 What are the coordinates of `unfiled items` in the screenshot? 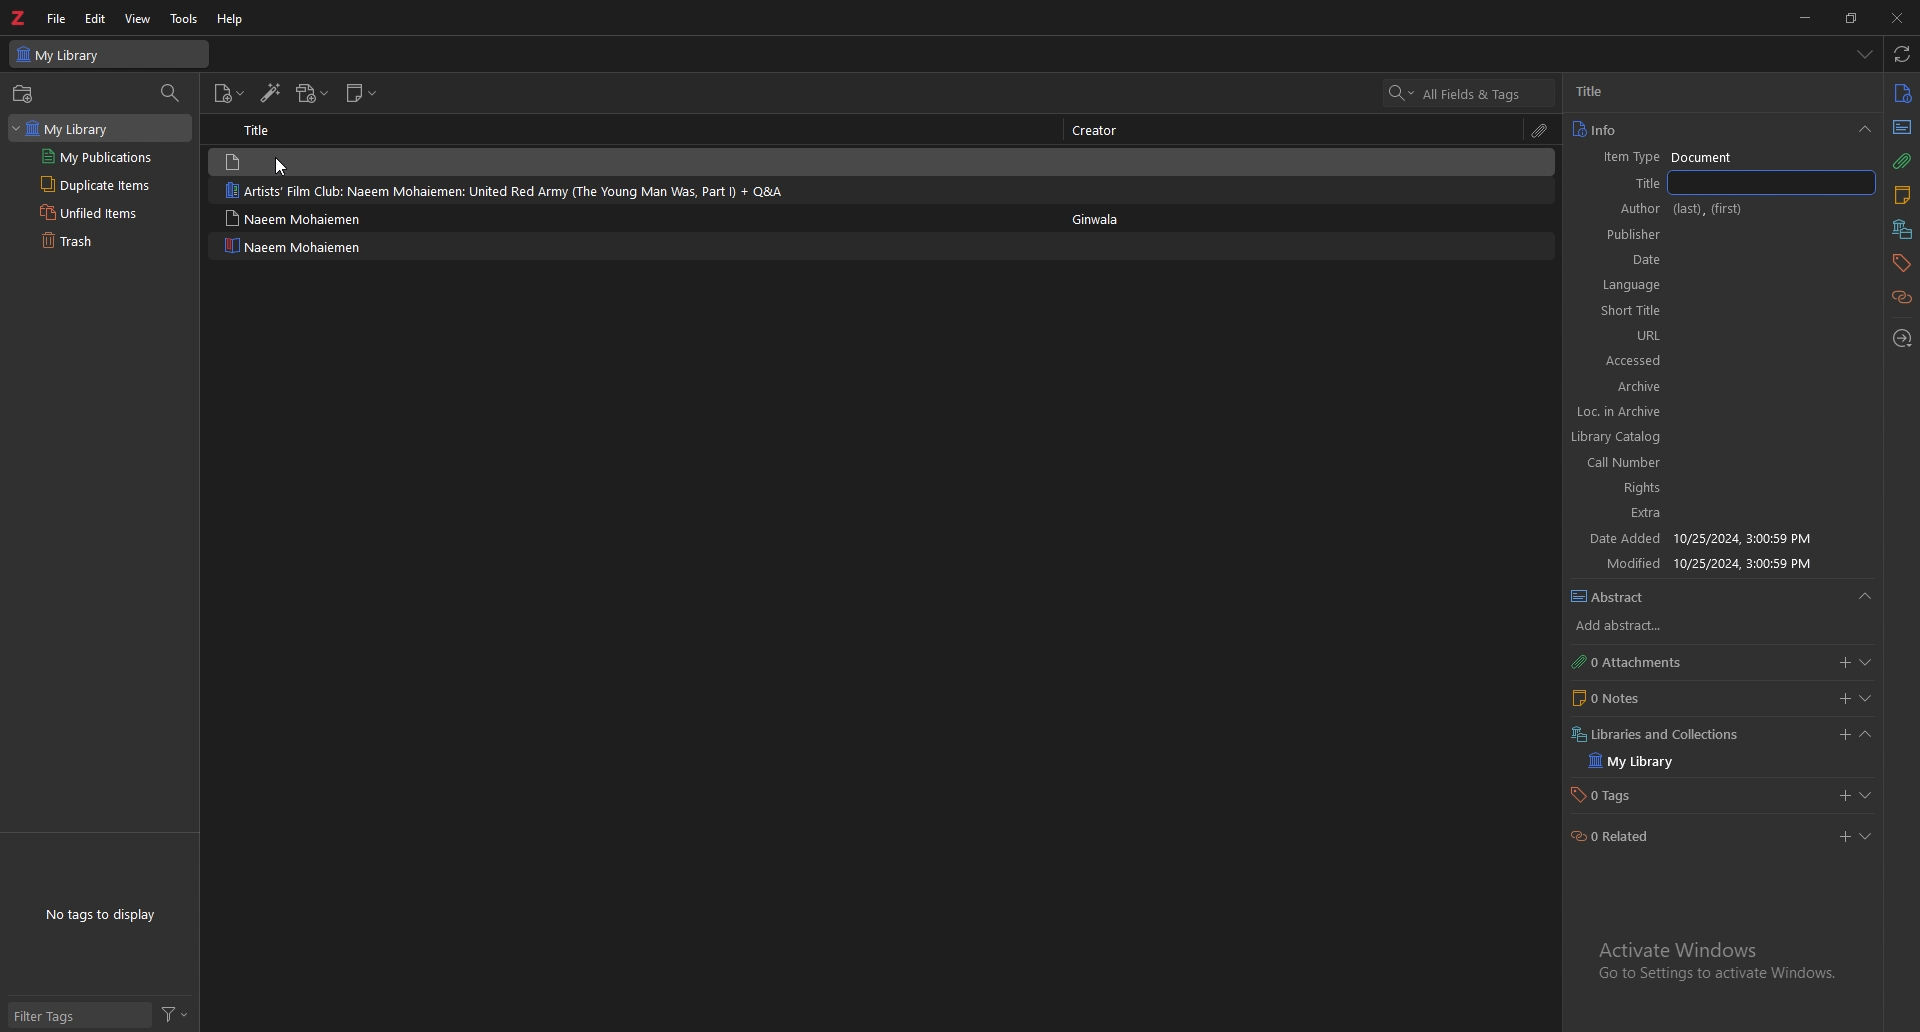 It's located at (93, 213).